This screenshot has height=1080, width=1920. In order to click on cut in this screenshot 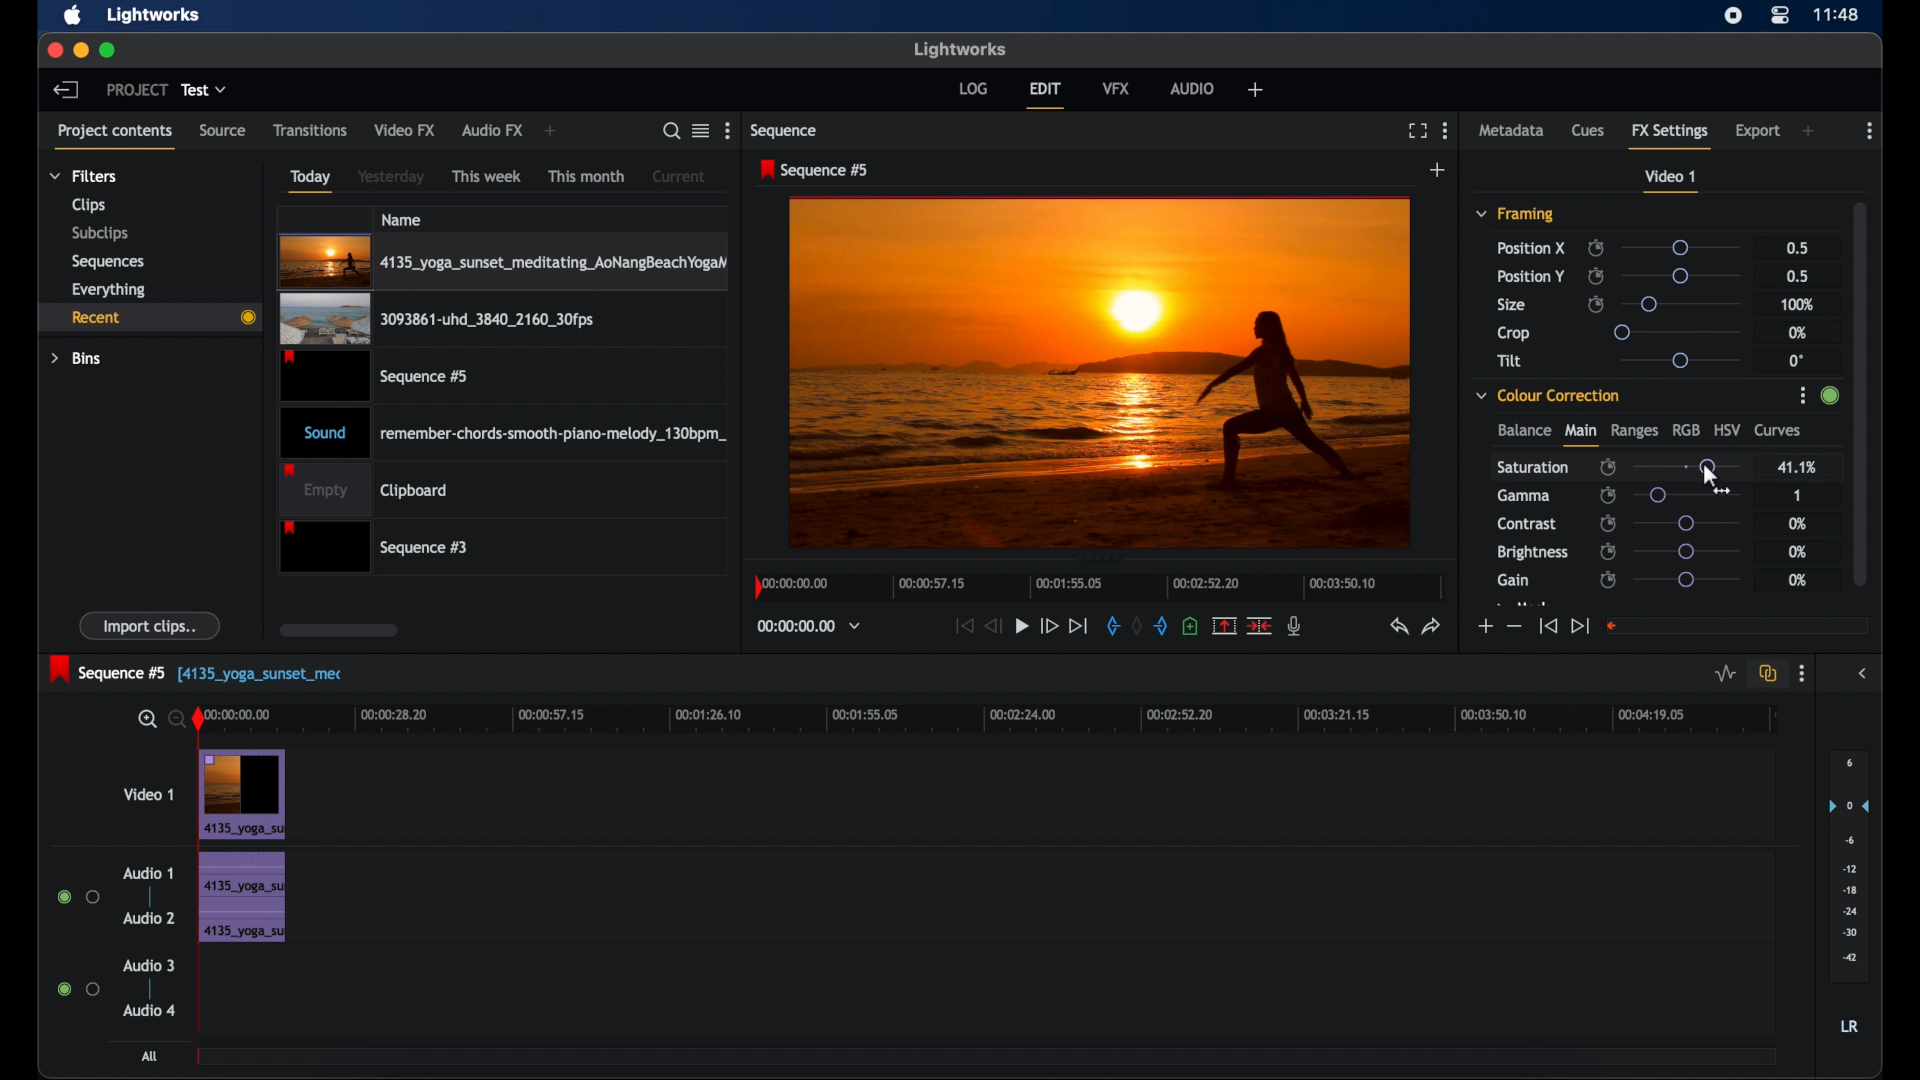, I will do `click(1260, 625)`.